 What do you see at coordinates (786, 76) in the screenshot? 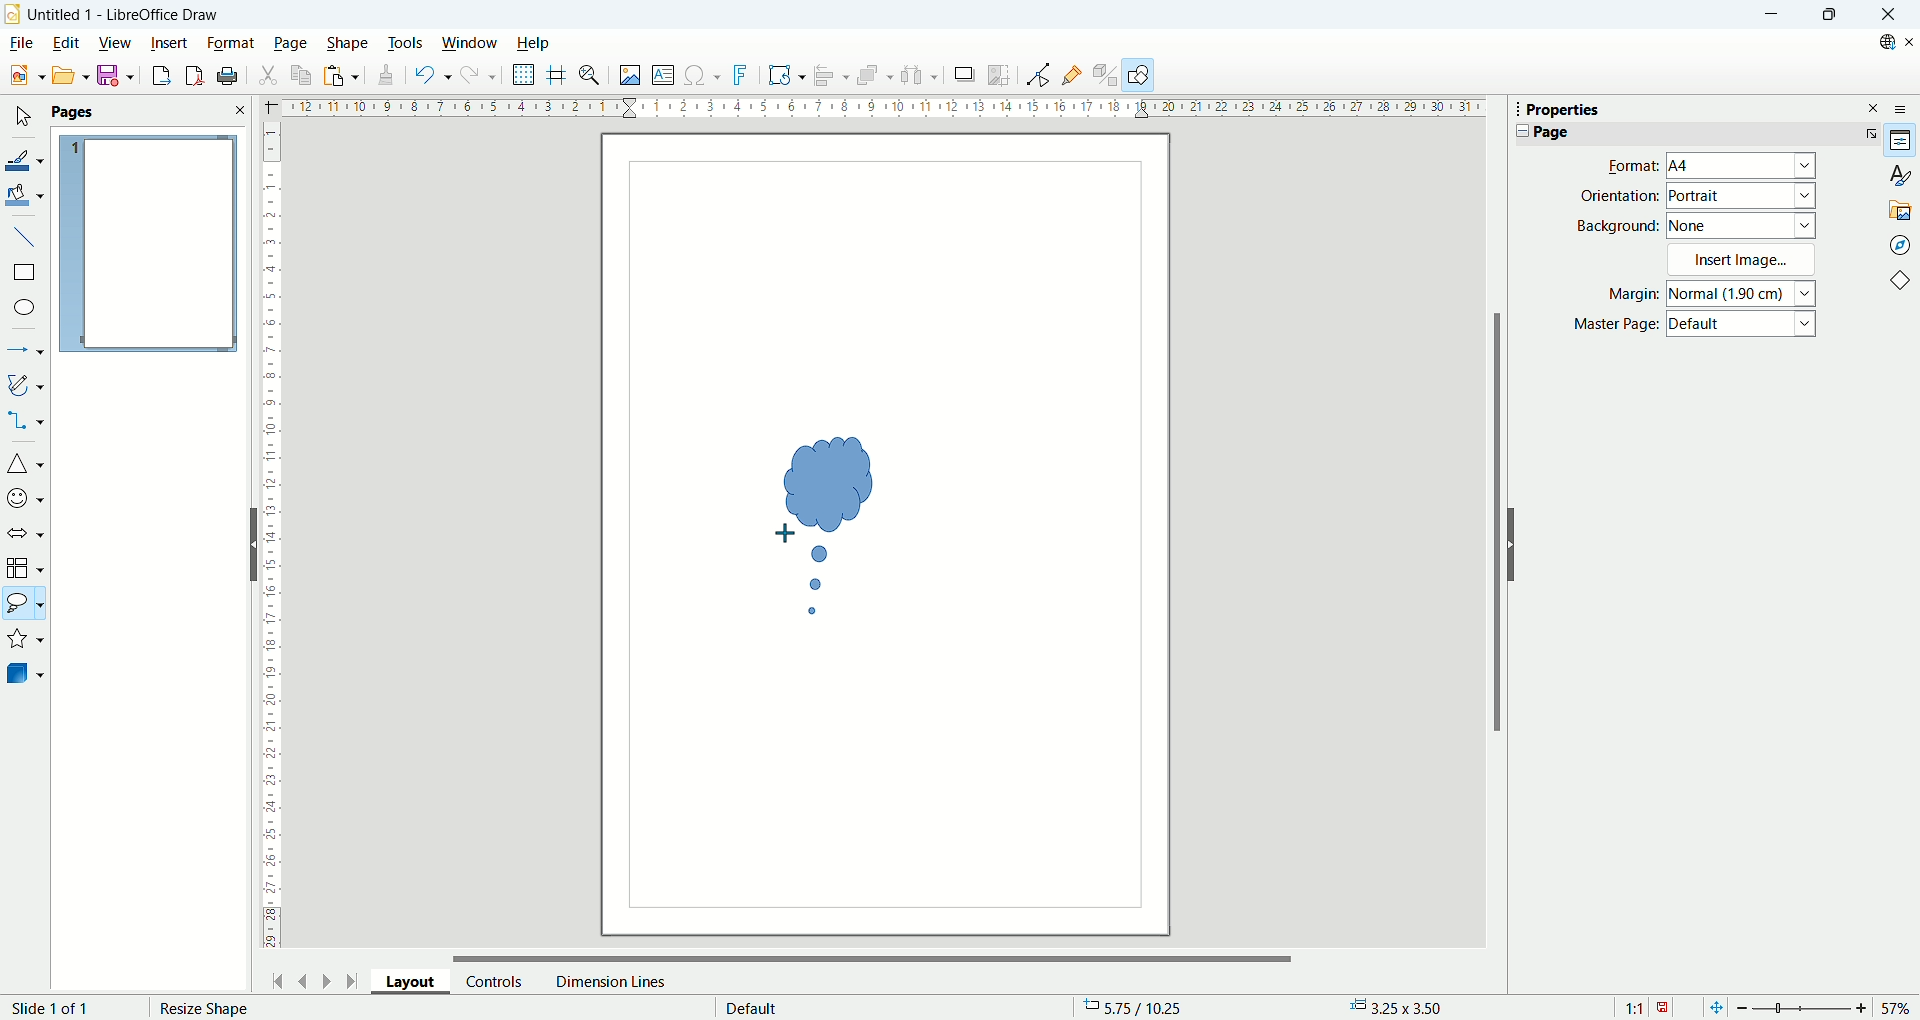
I see `fontwork text` at bounding box center [786, 76].